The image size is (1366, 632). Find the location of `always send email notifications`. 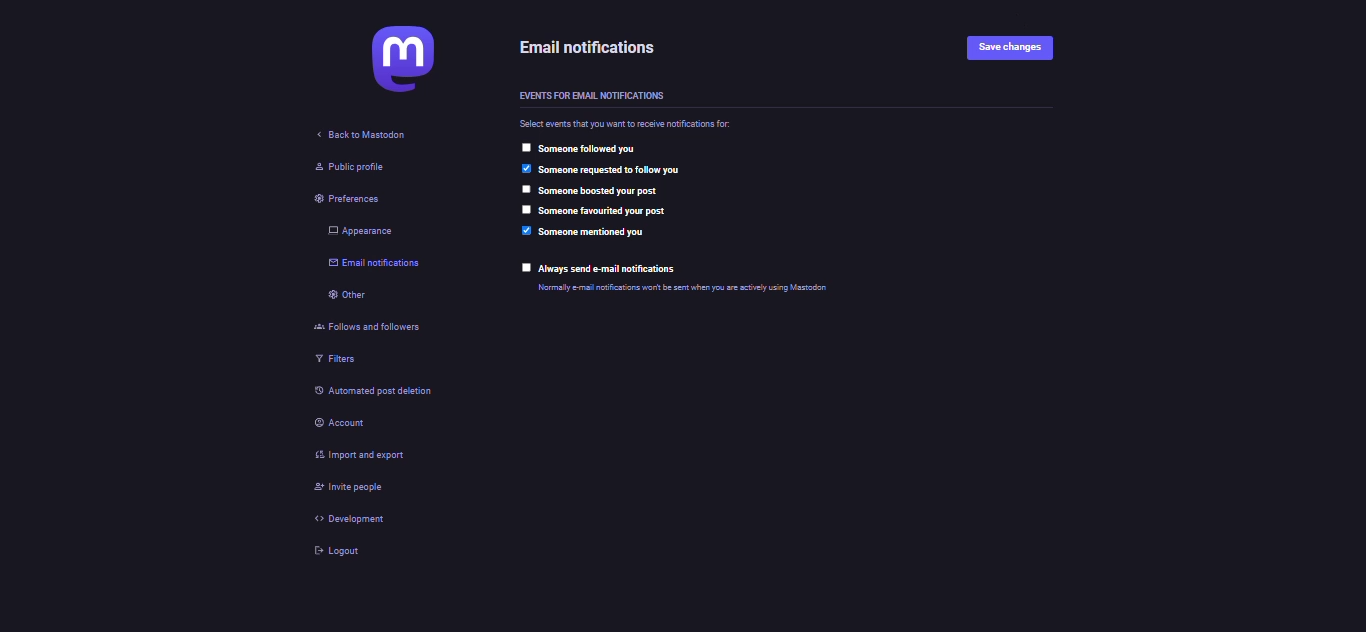

always send email notifications is located at coordinates (609, 269).